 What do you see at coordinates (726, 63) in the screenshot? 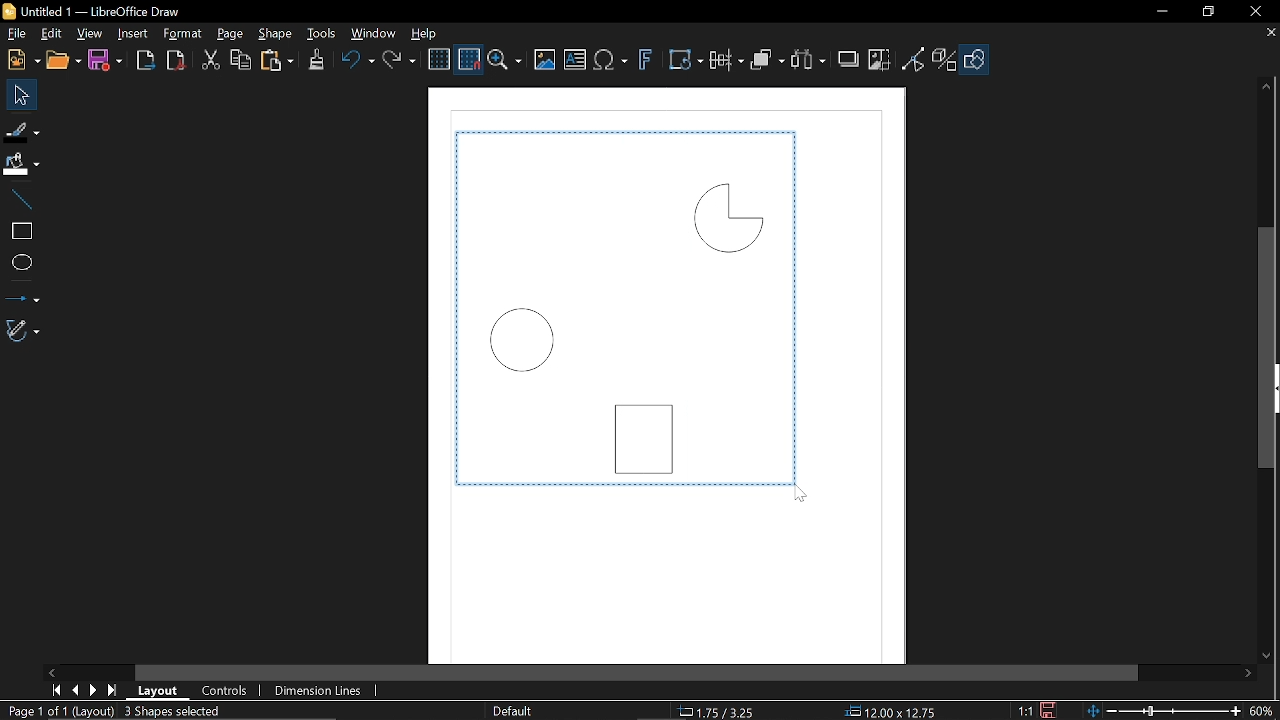
I see `Align` at bounding box center [726, 63].